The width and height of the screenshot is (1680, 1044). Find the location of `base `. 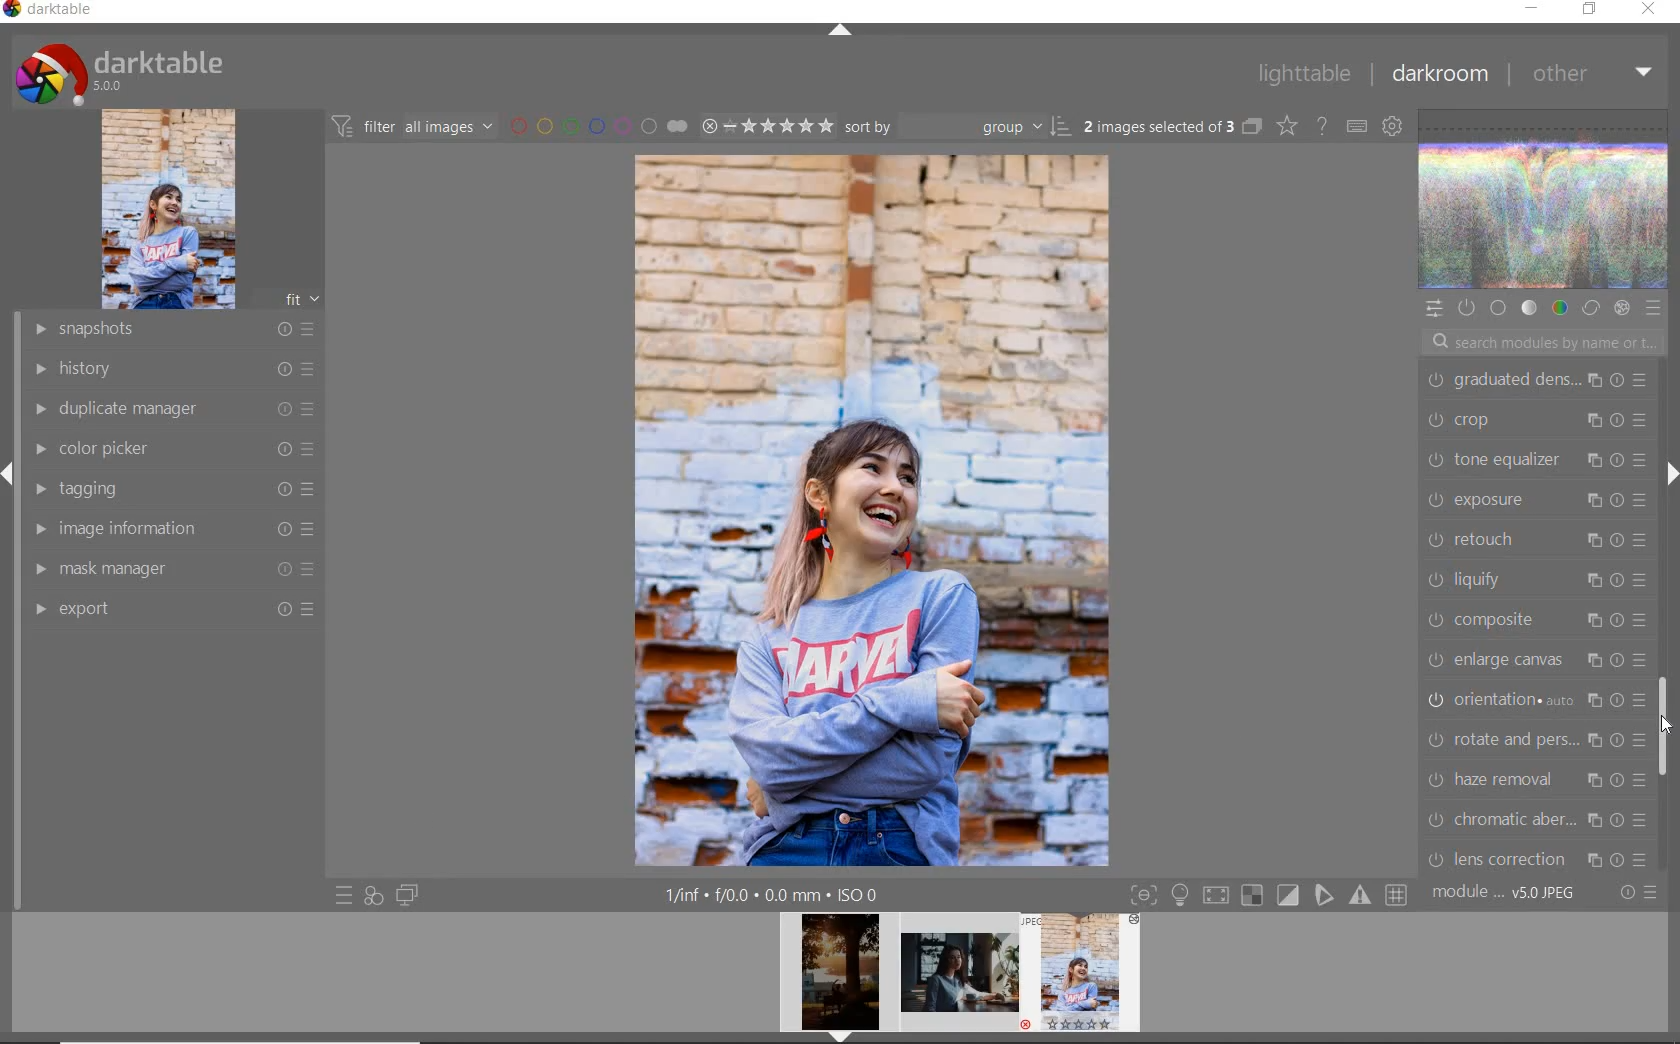

base  is located at coordinates (1500, 309).